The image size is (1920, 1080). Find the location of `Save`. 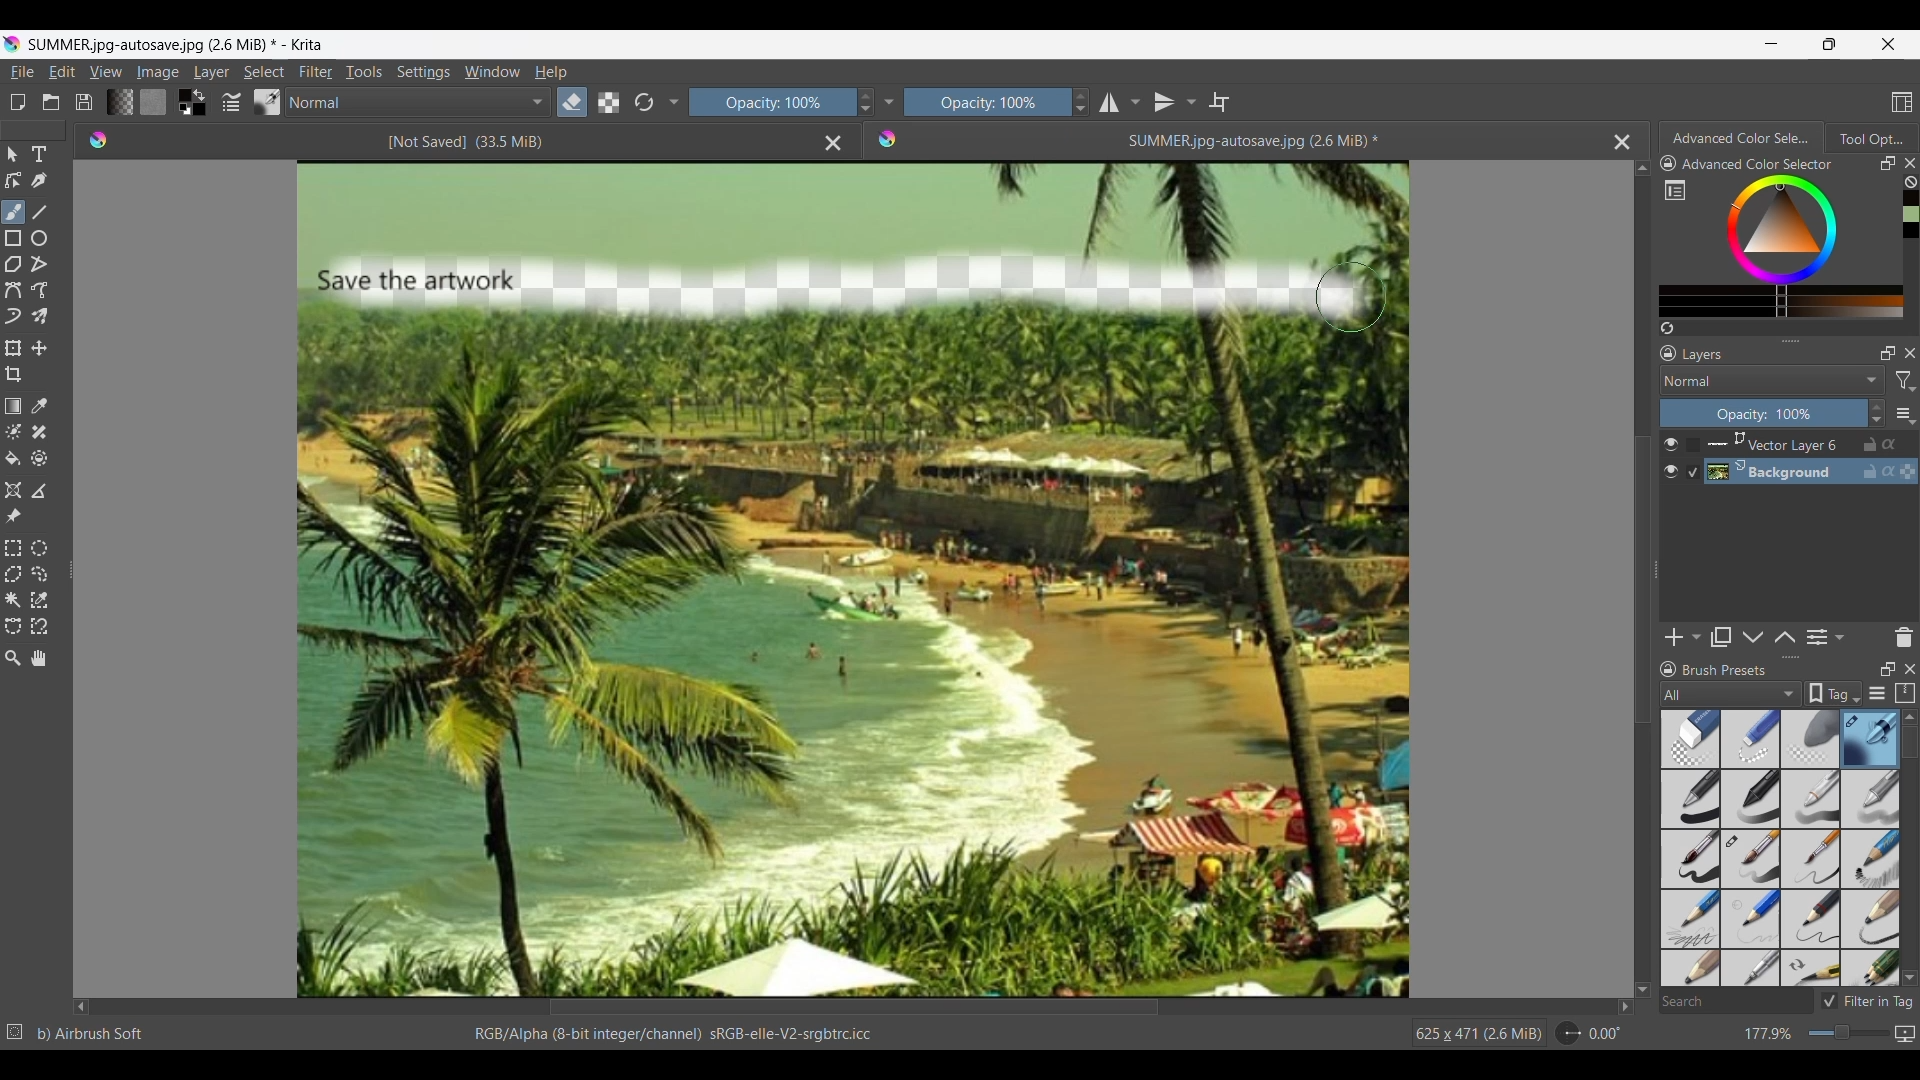

Save is located at coordinates (84, 102).